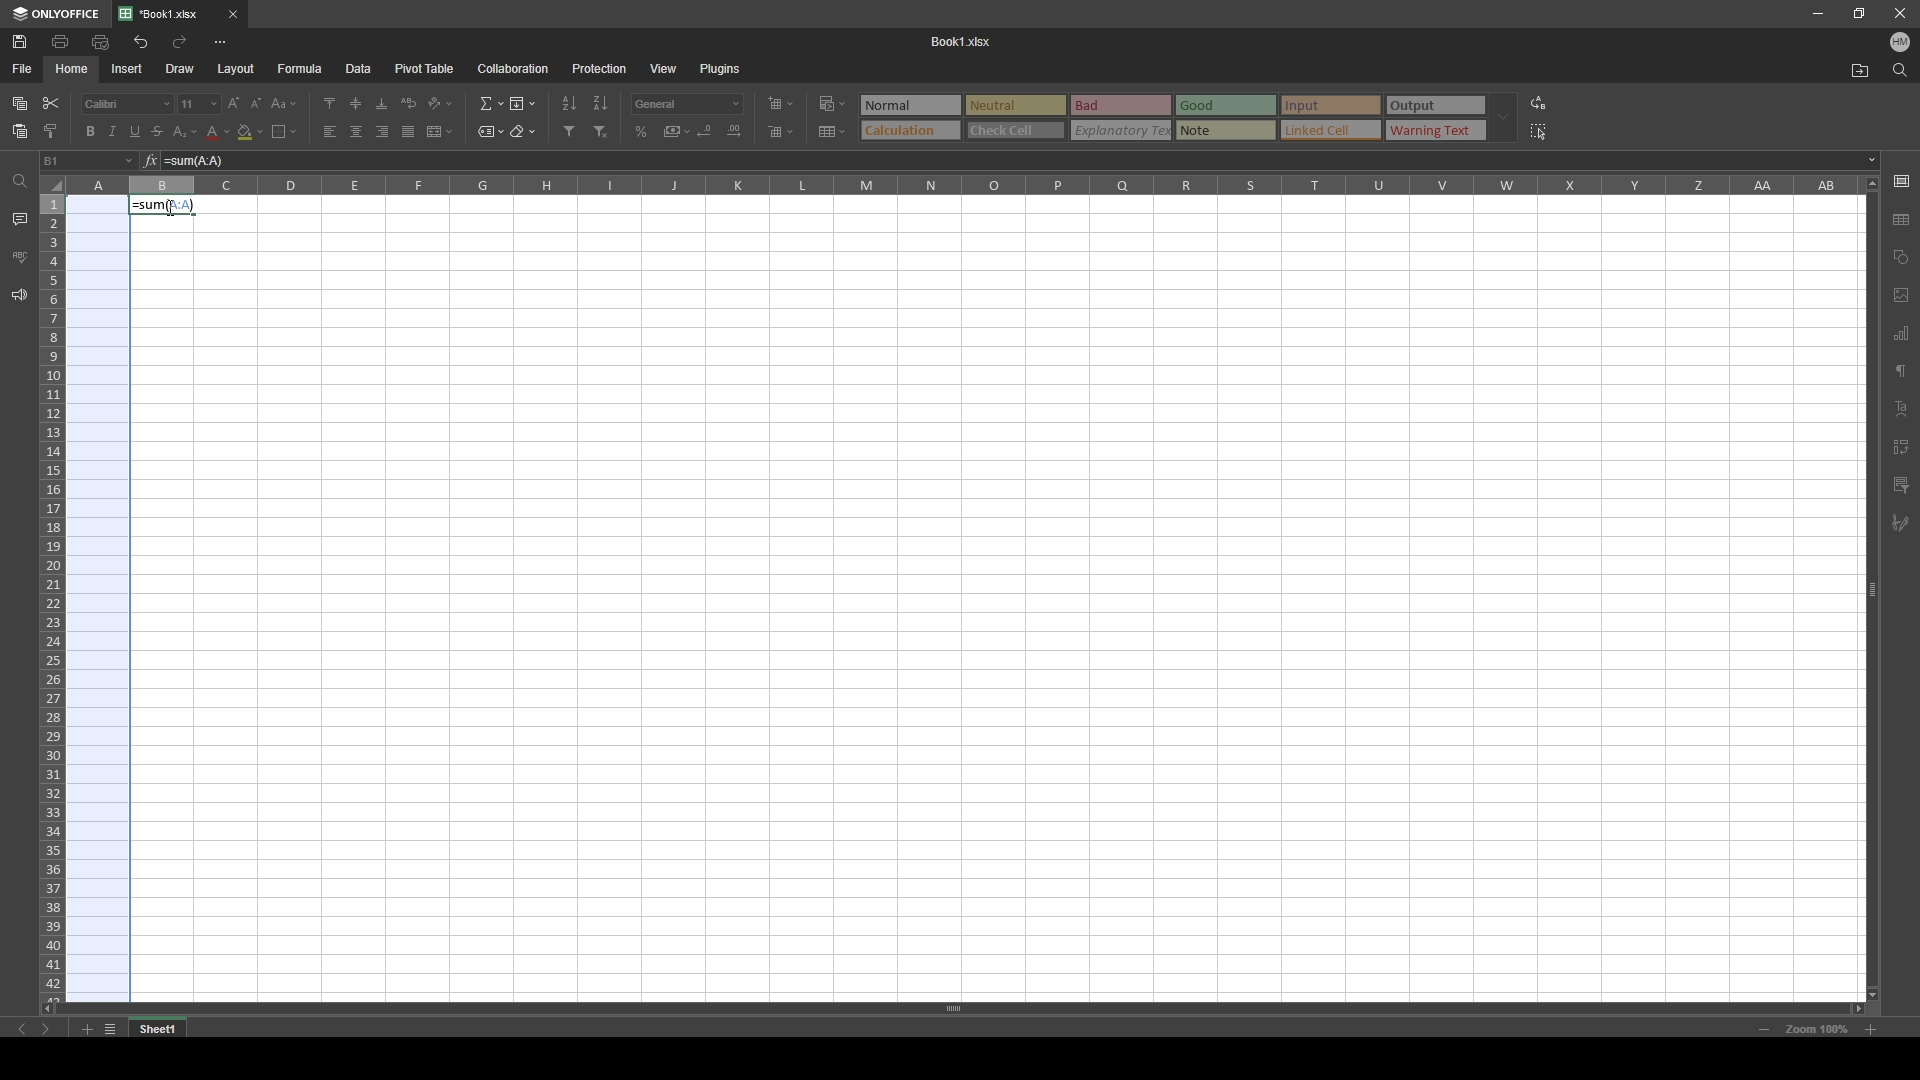  What do you see at coordinates (1860, 70) in the screenshot?
I see `locate file` at bounding box center [1860, 70].